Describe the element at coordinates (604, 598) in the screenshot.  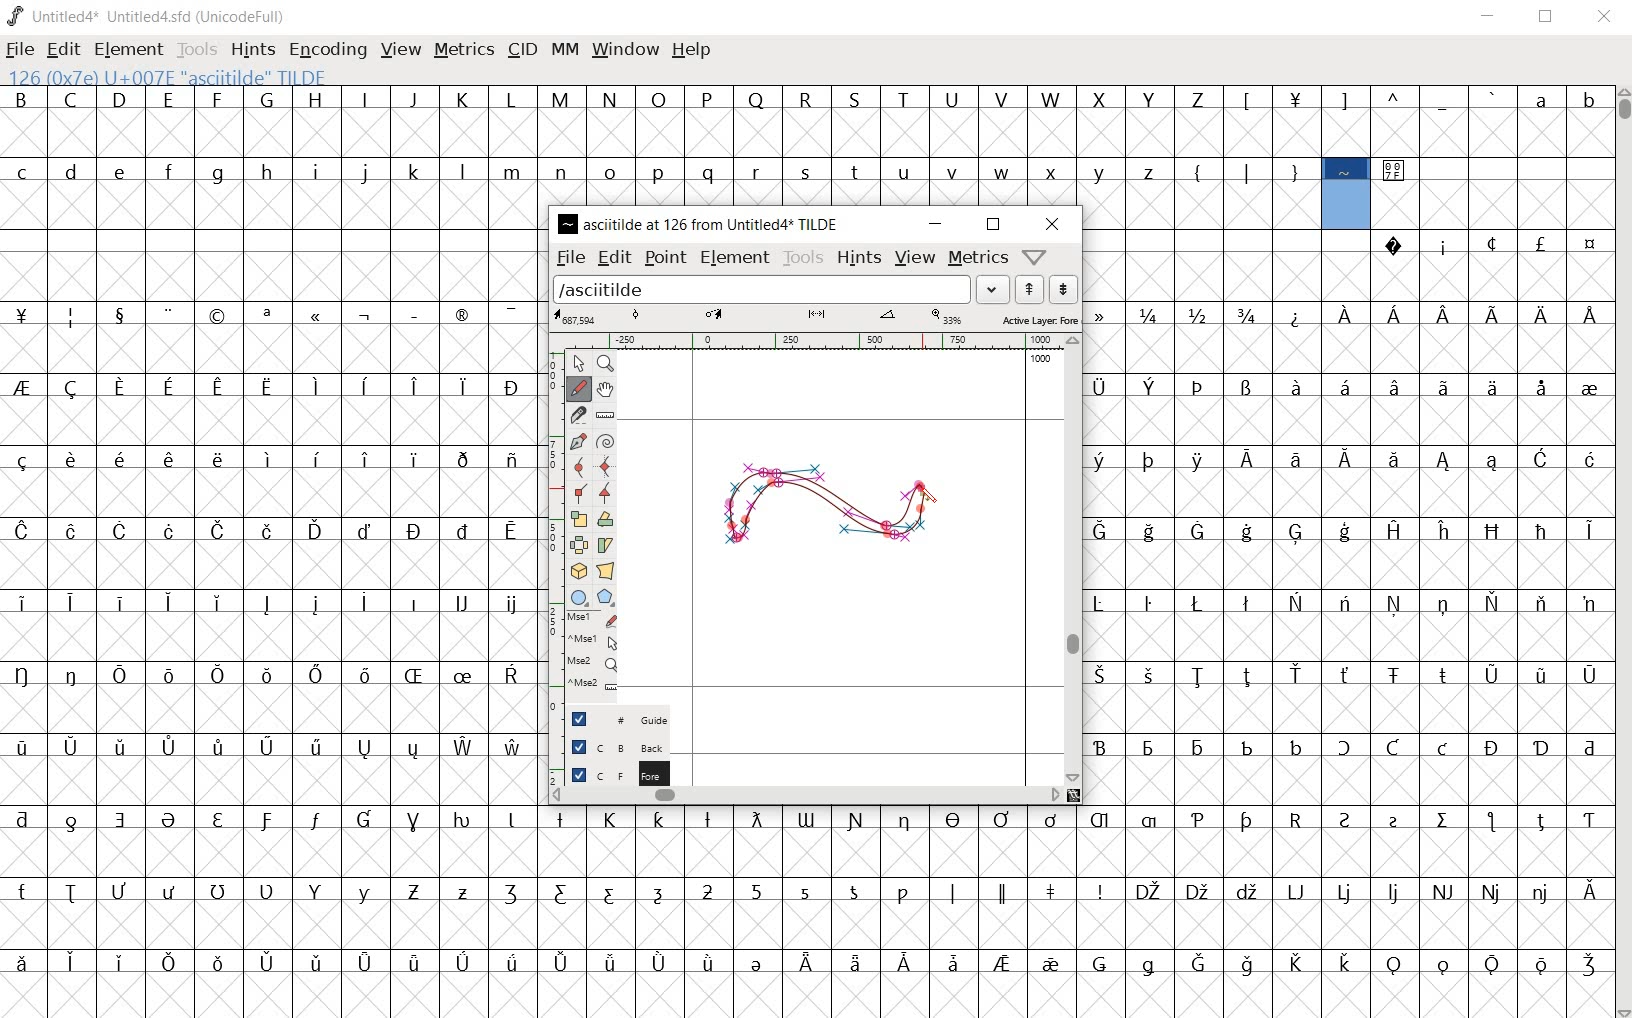
I see `polygon or star` at that location.